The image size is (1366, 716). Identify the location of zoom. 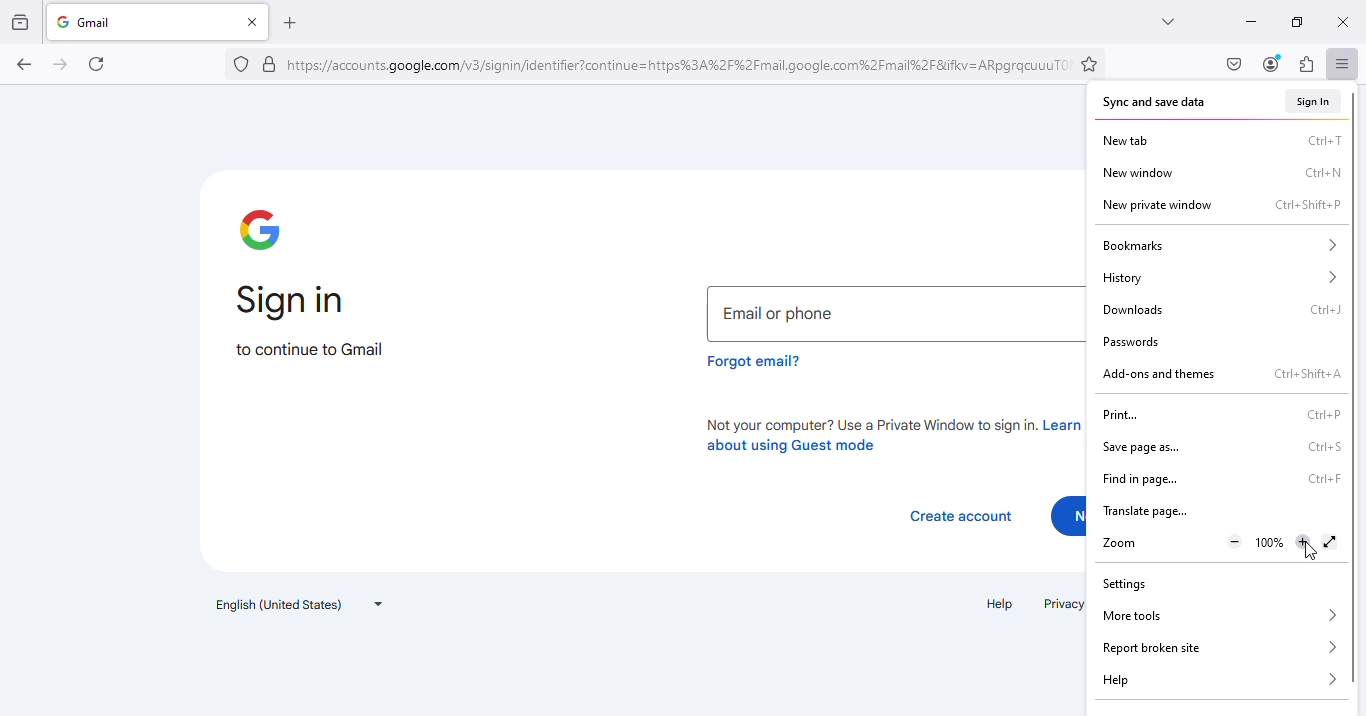
(1119, 542).